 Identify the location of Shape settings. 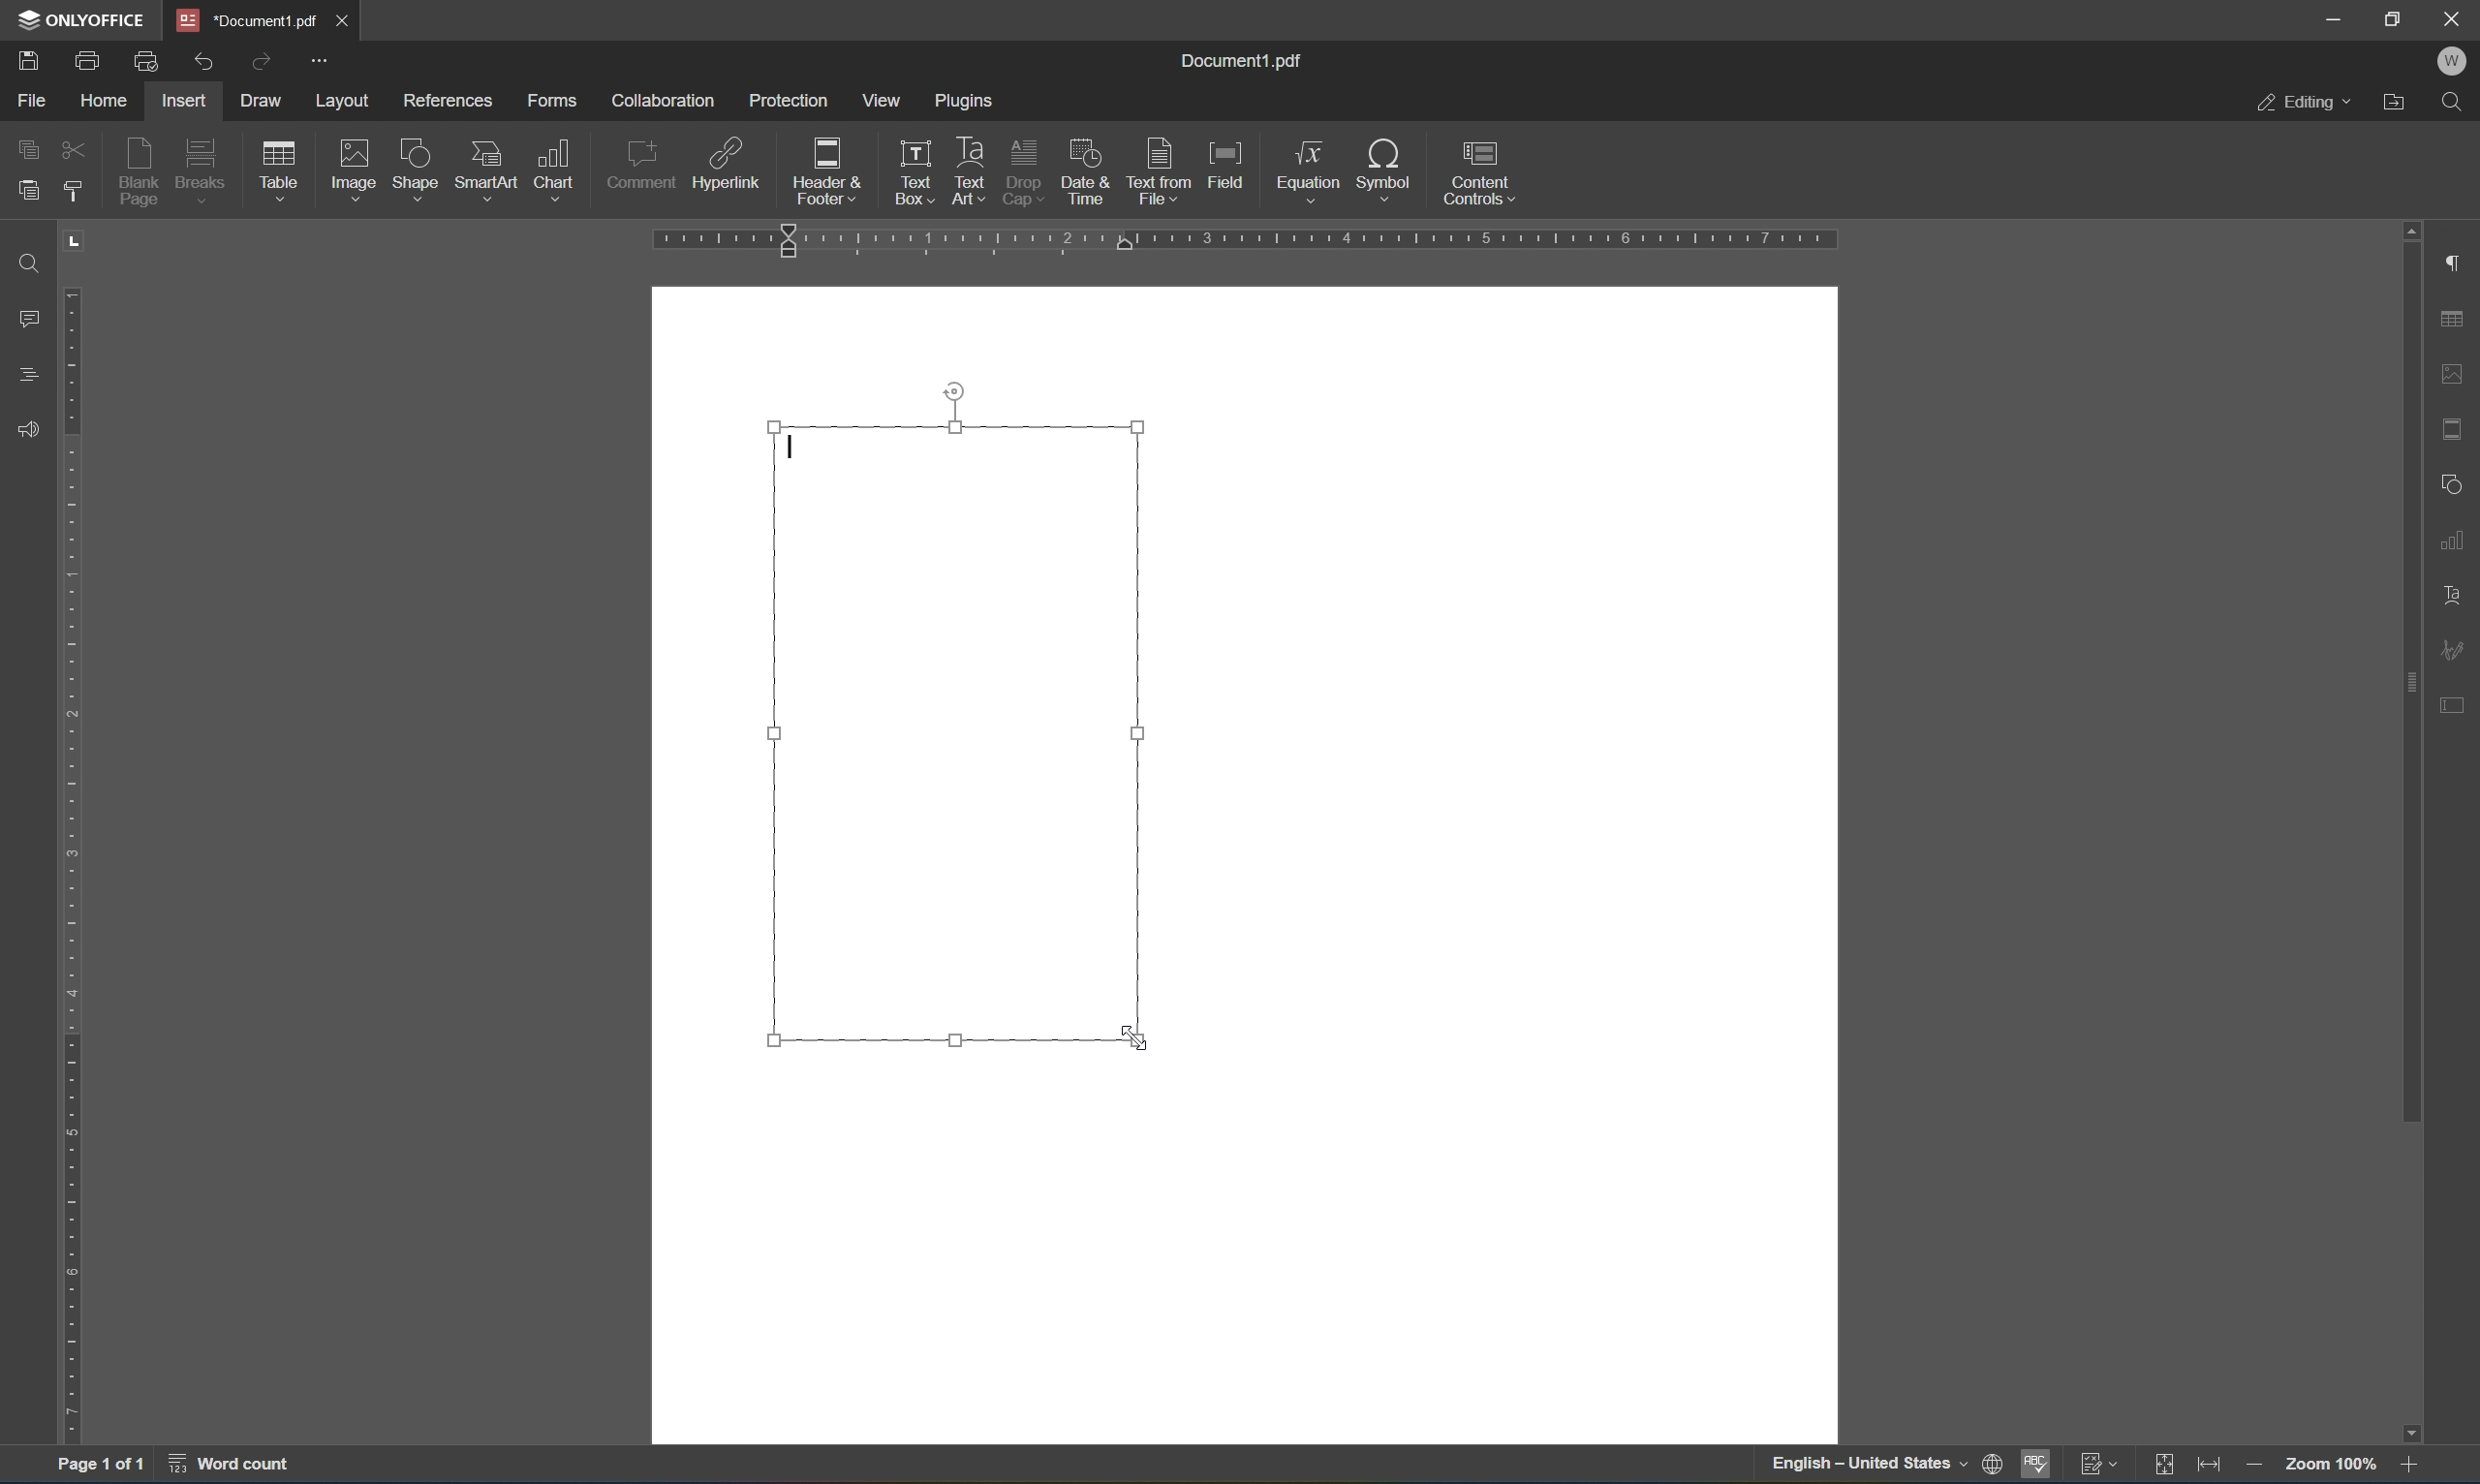
(2454, 482).